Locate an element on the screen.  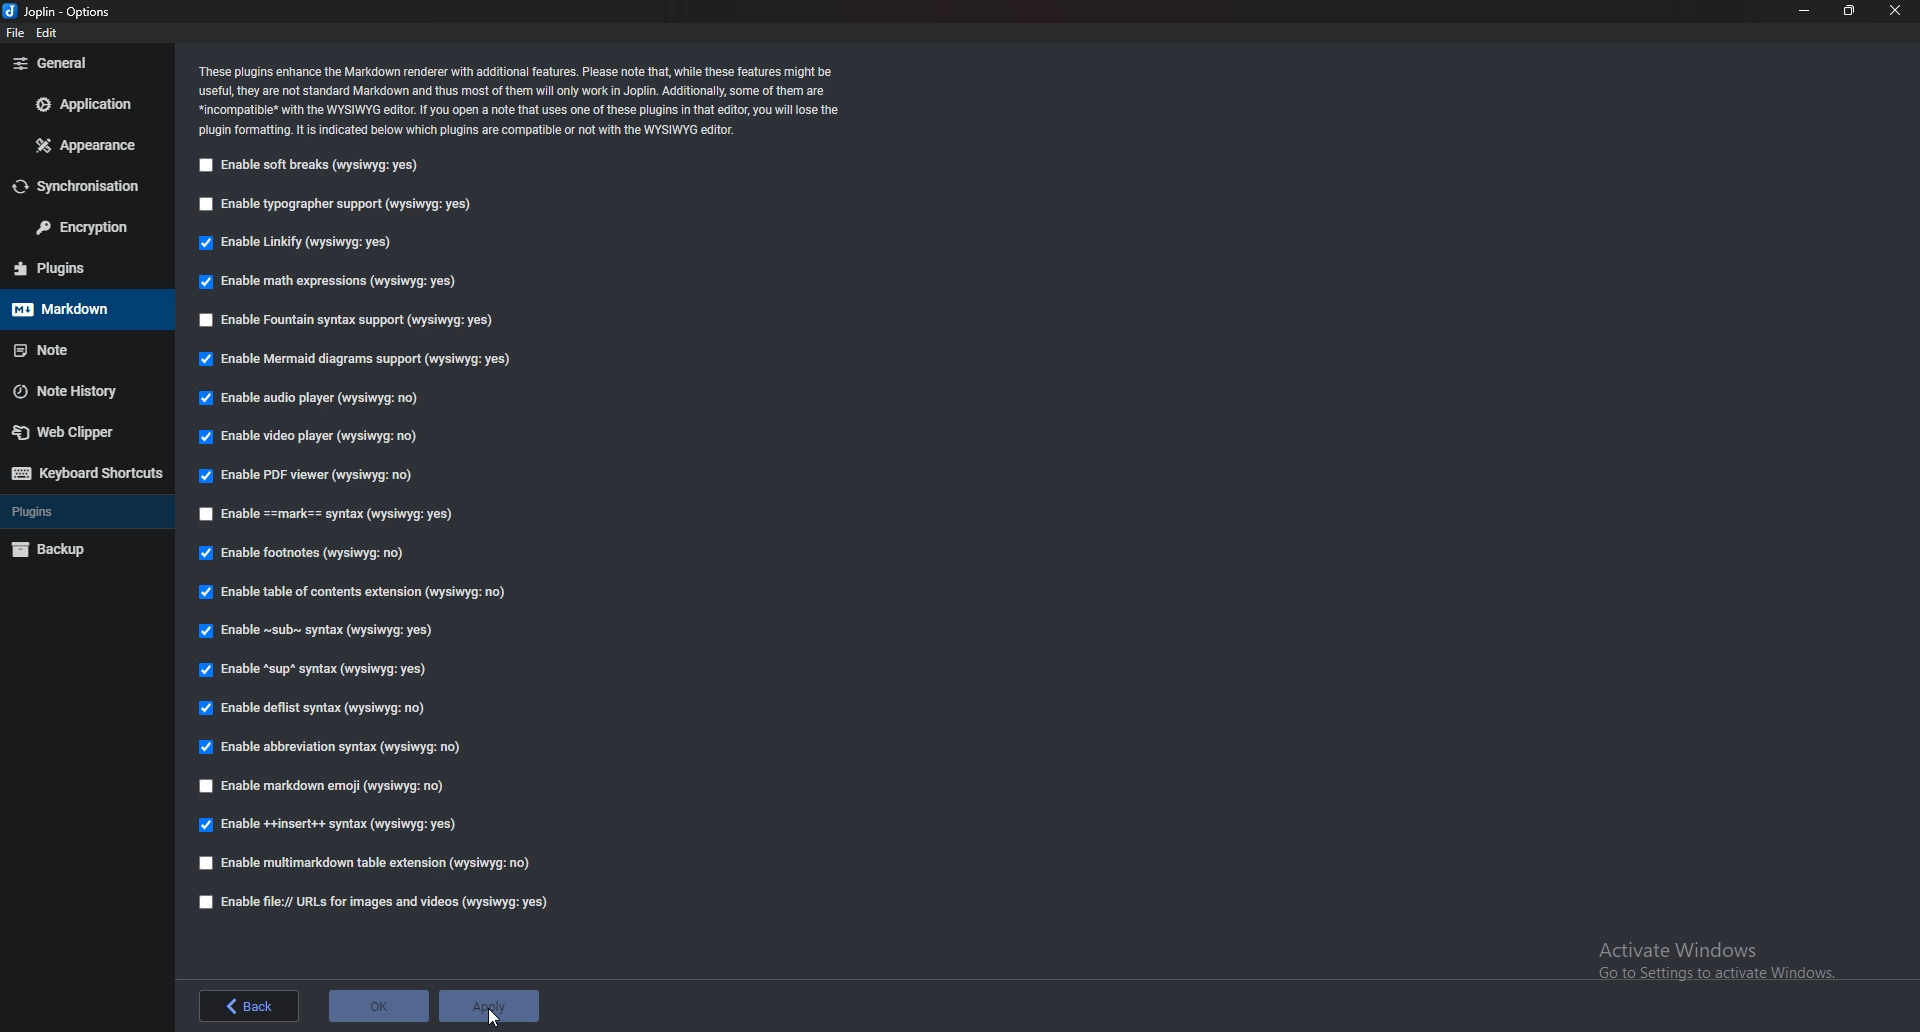
resize is located at coordinates (1849, 11).